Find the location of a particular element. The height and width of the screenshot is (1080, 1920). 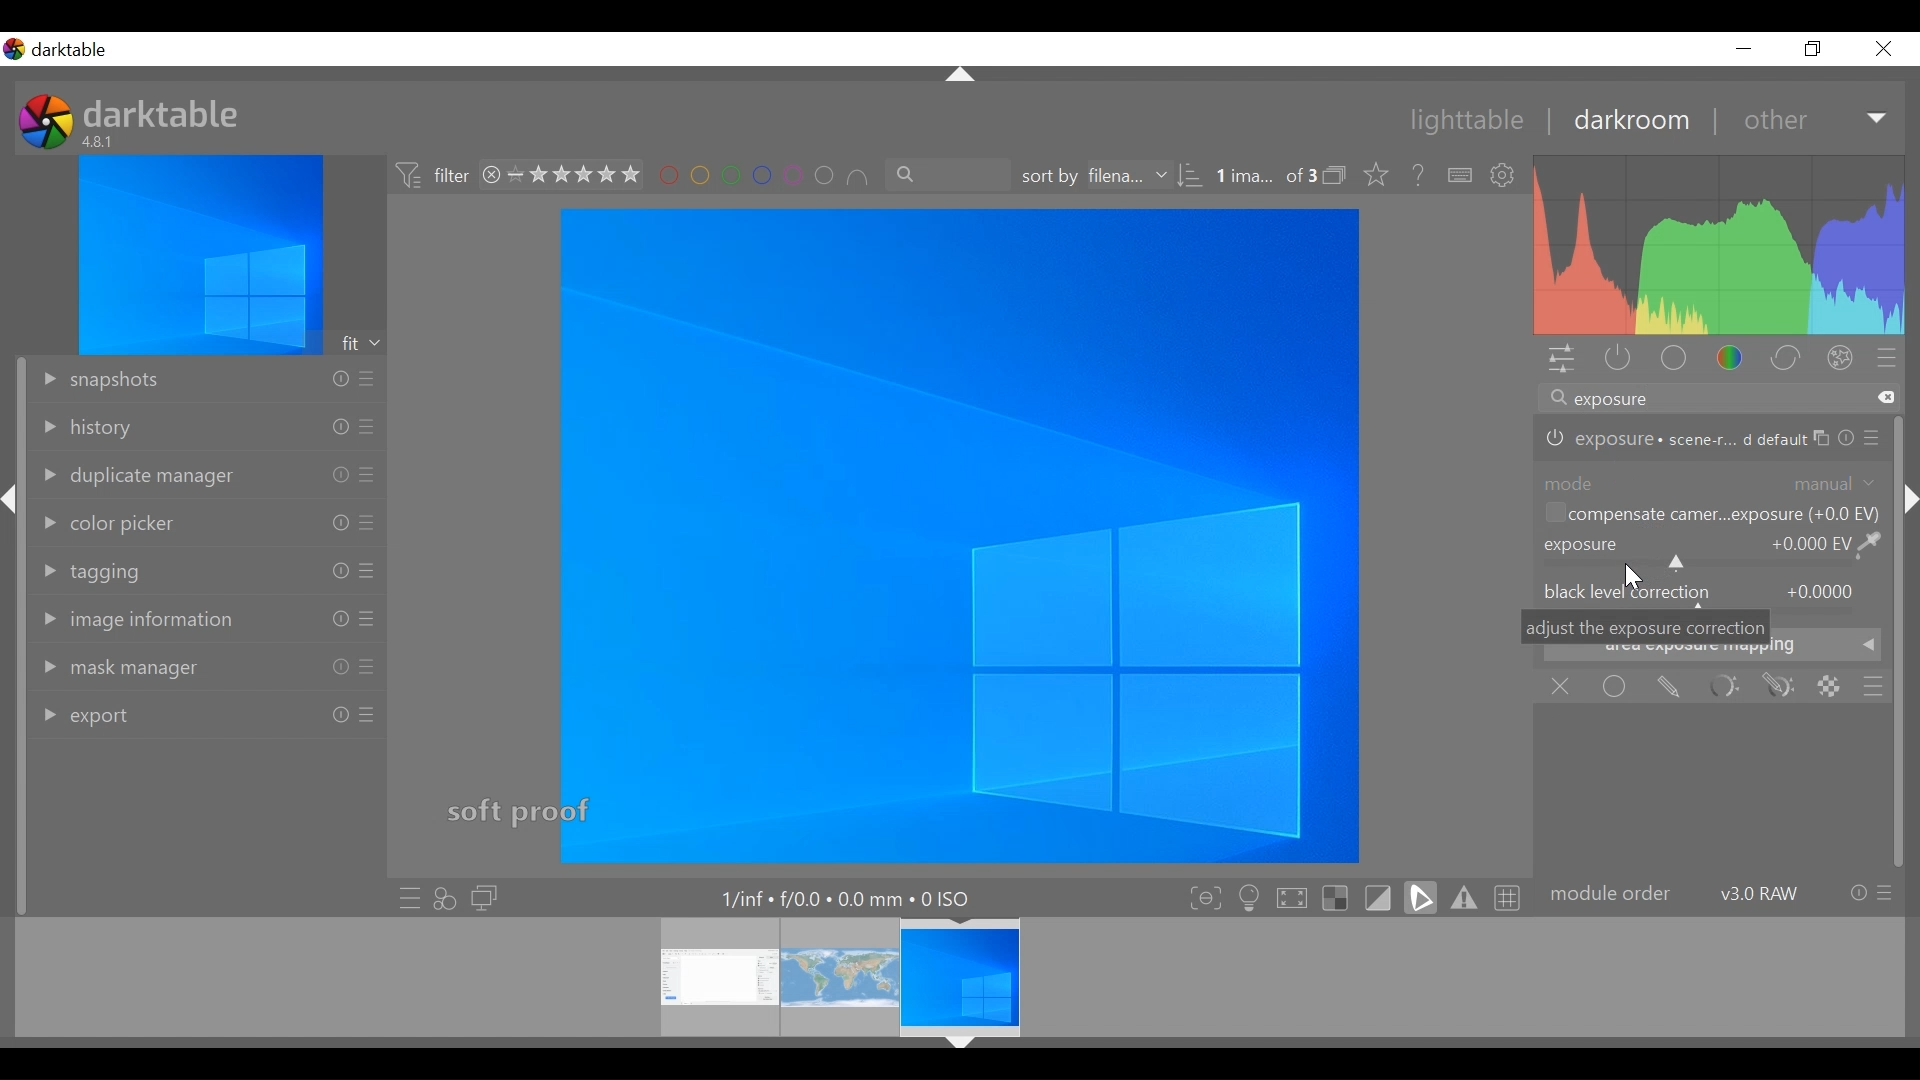

show global preferences is located at coordinates (1505, 177).